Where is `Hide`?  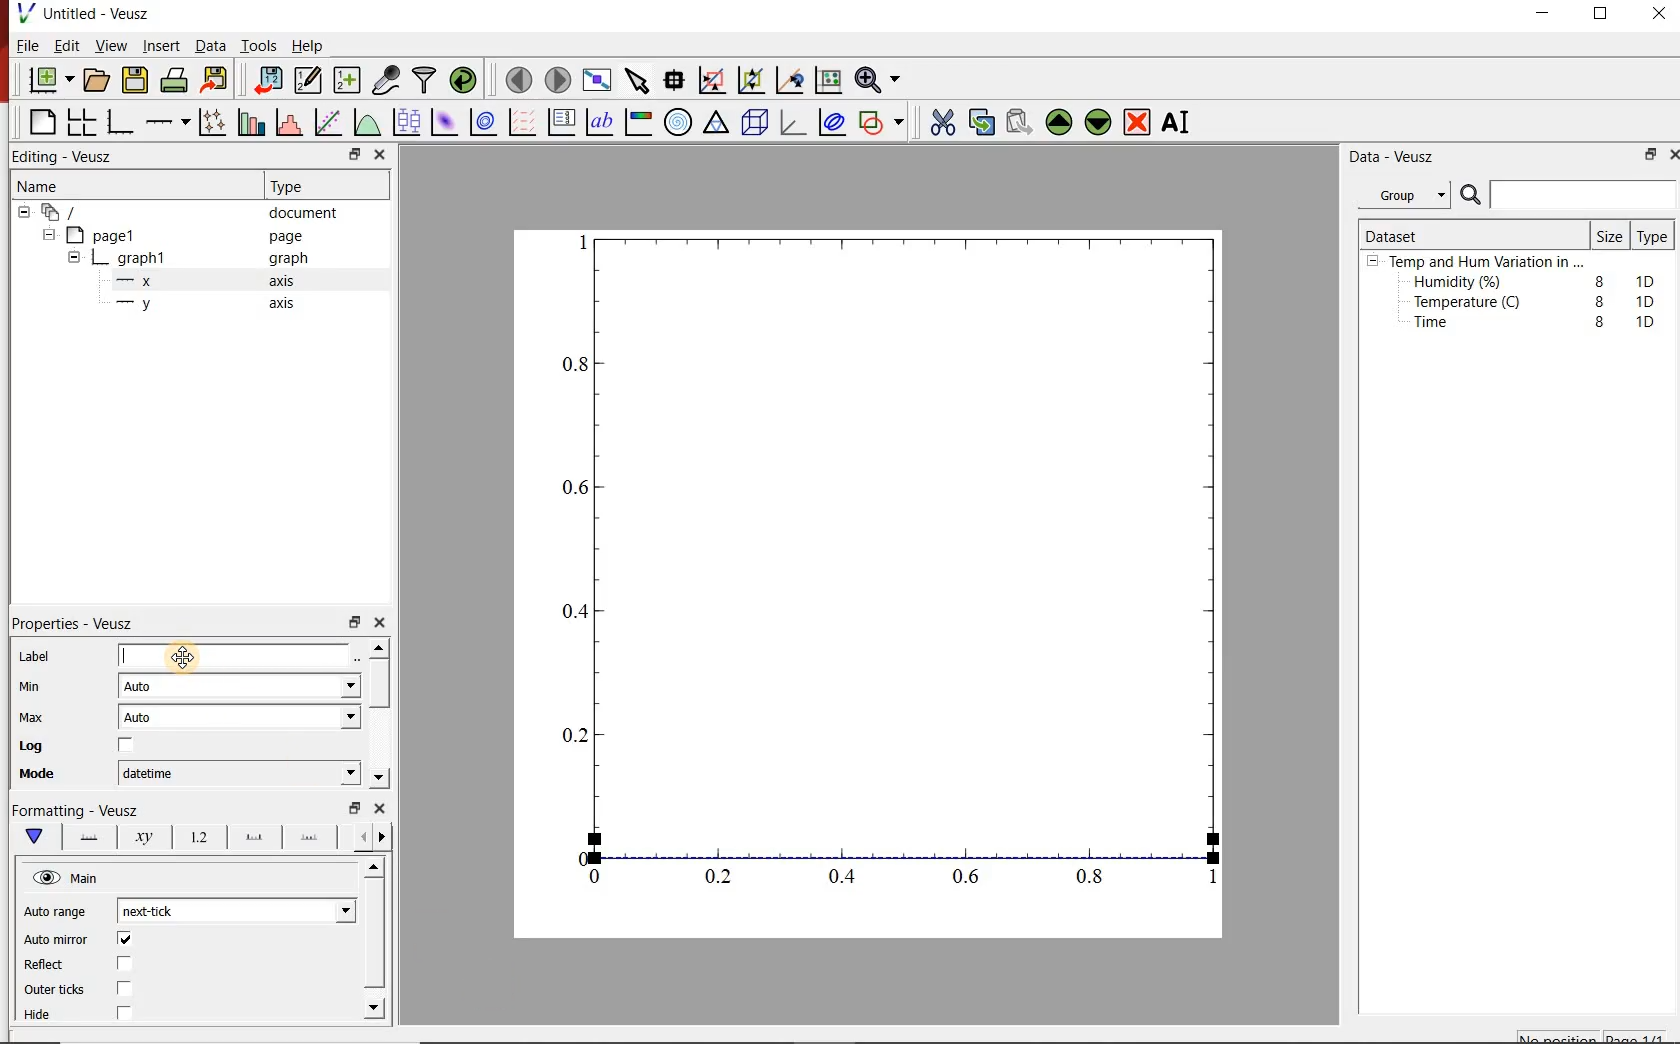 Hide is located at coordinates (104, 1013).